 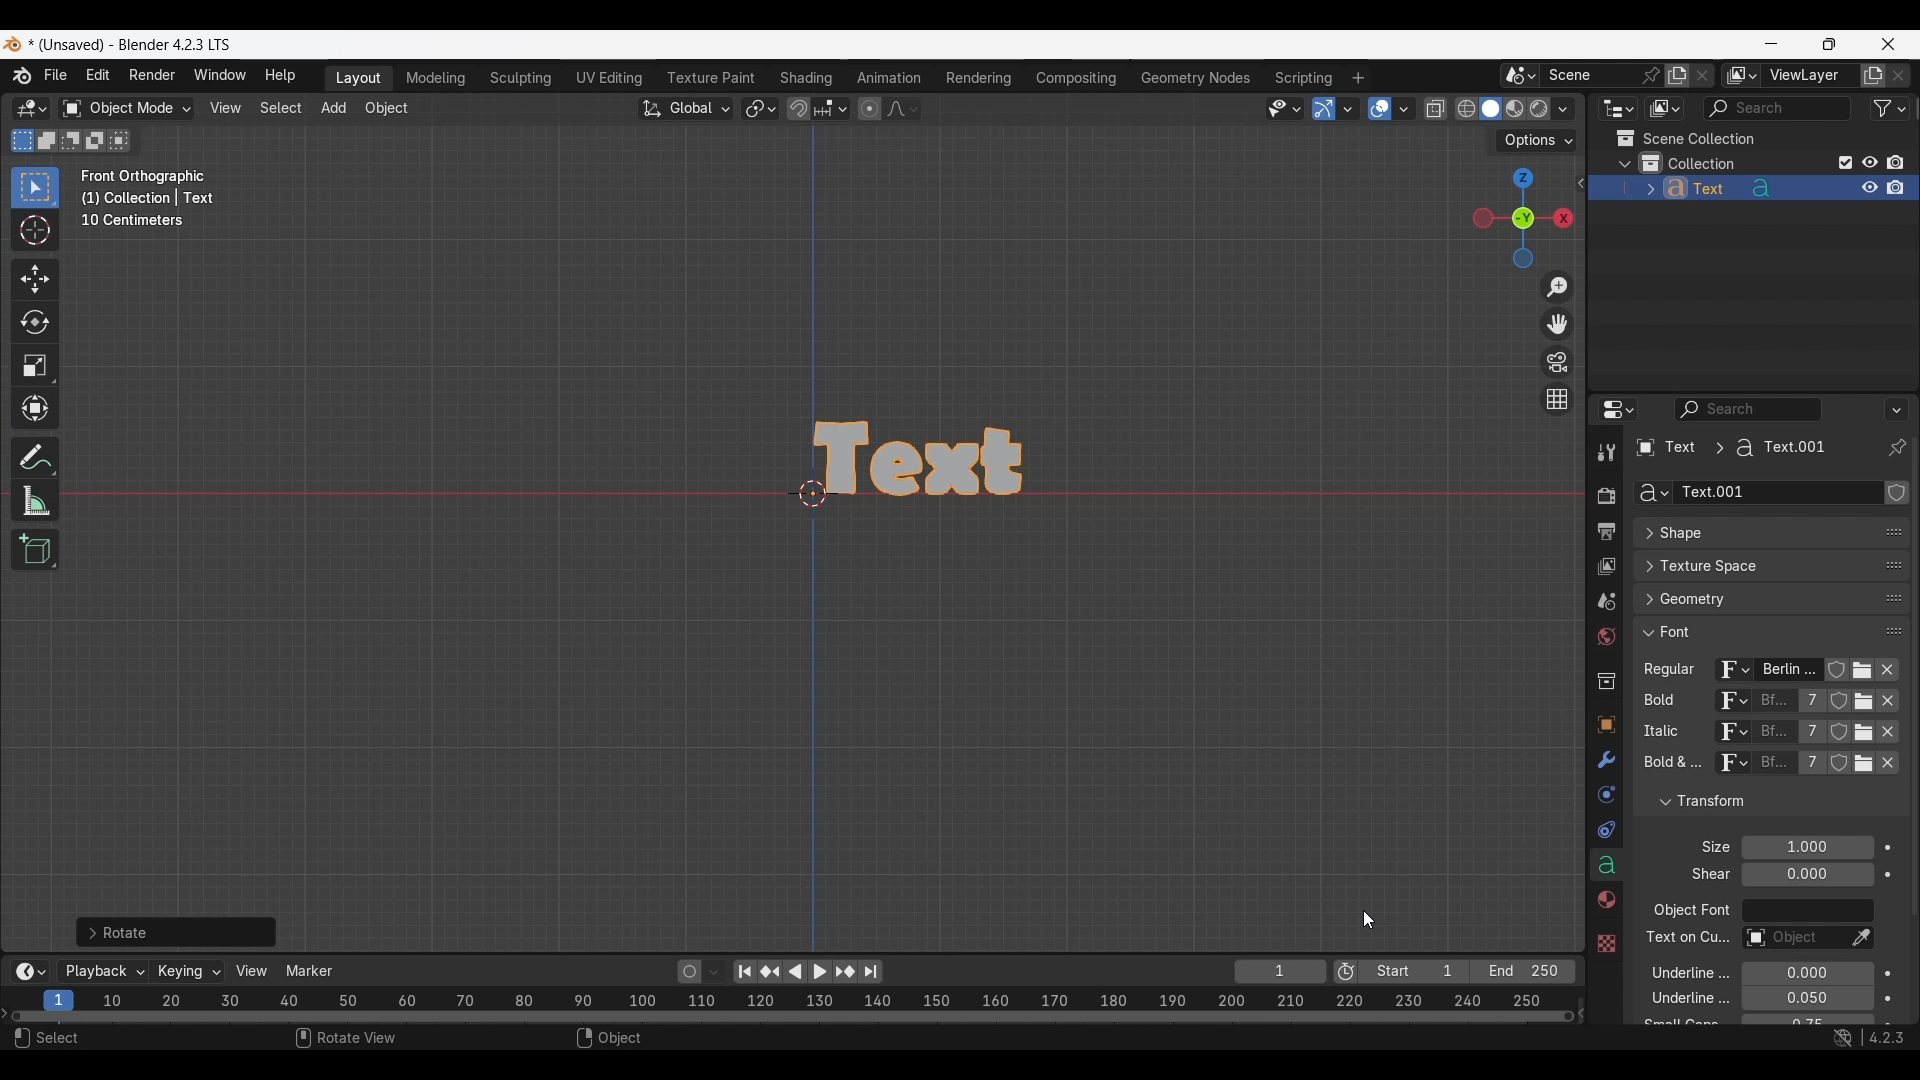 What do you see at coordinates (1664, 109) in the screenshot?
I see `Display mode` at bounding box center [1664, 109].